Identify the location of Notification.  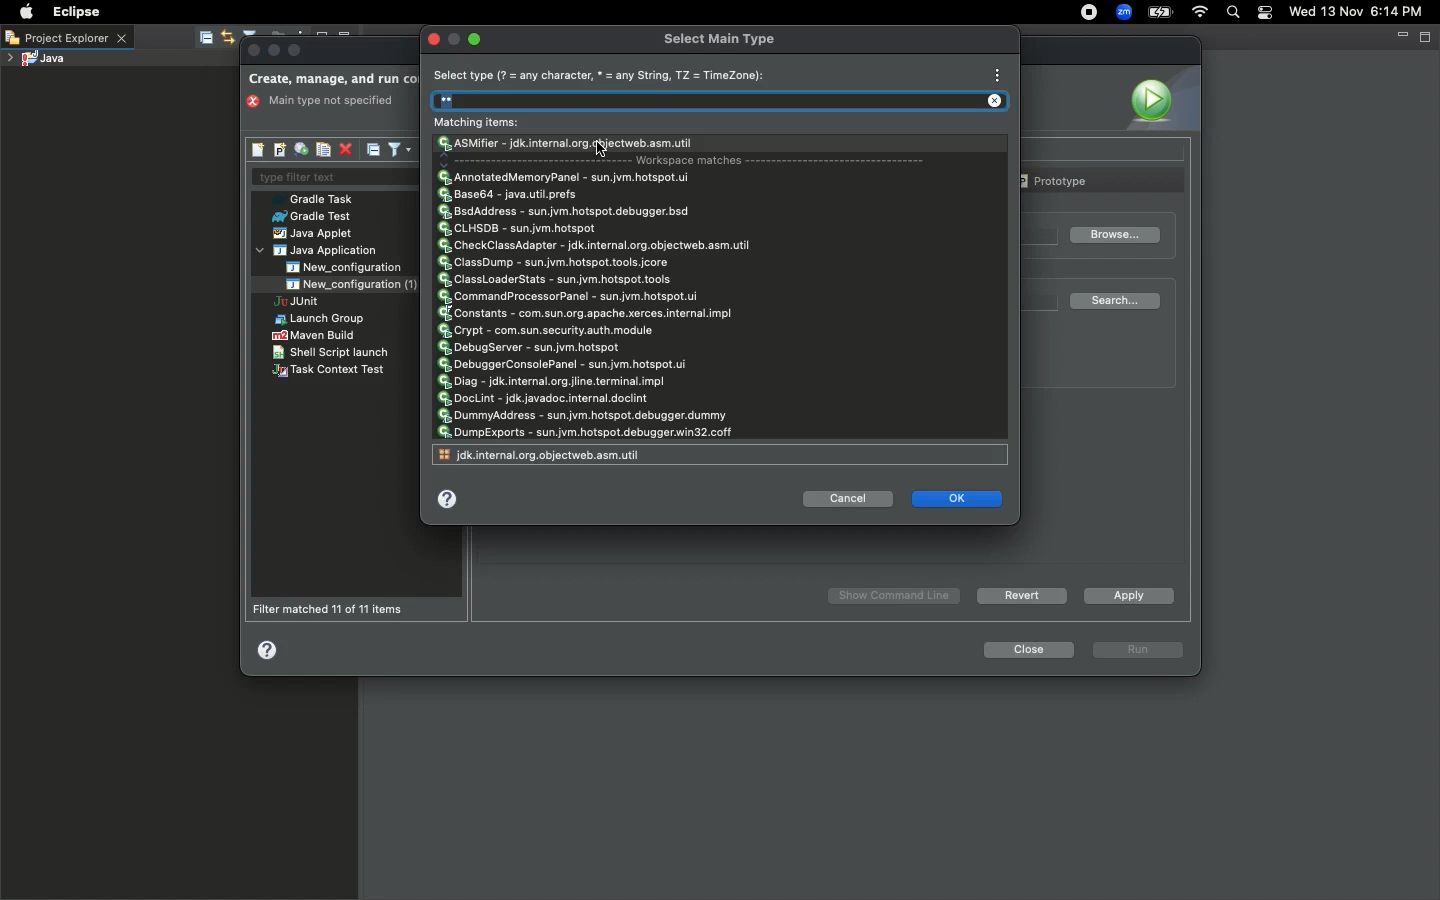
(1266, 13).